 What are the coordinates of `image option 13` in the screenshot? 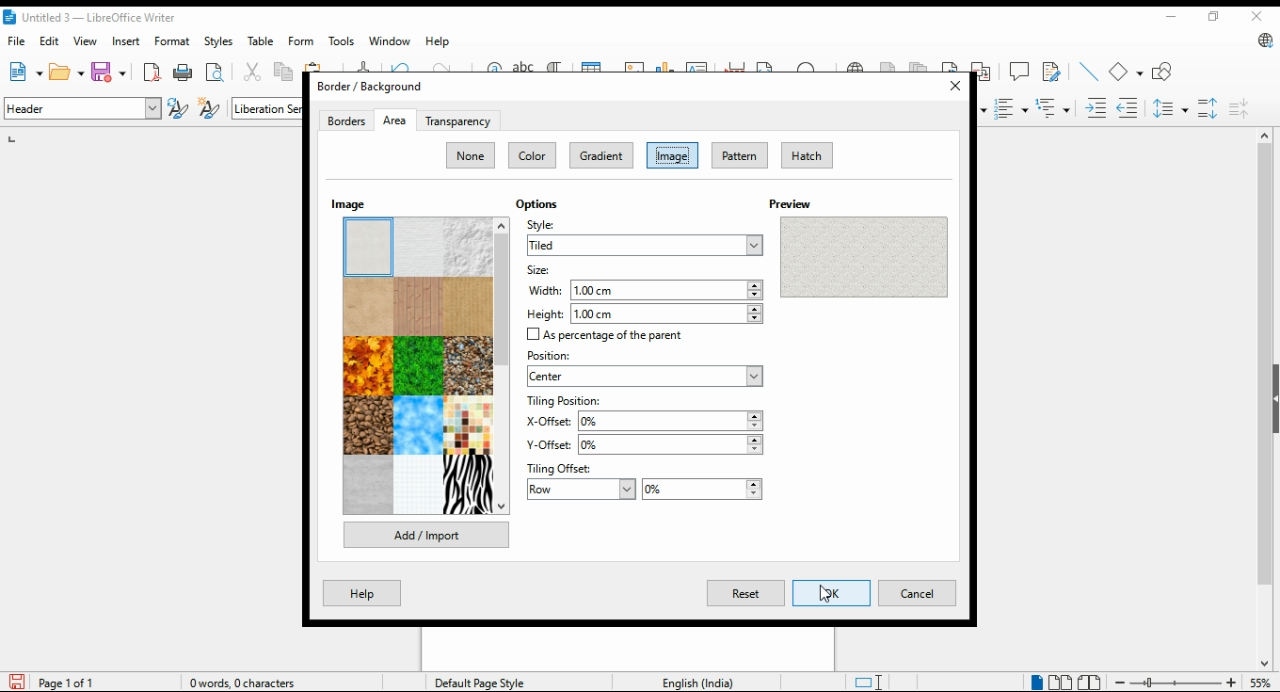 It's located at (367, 485).